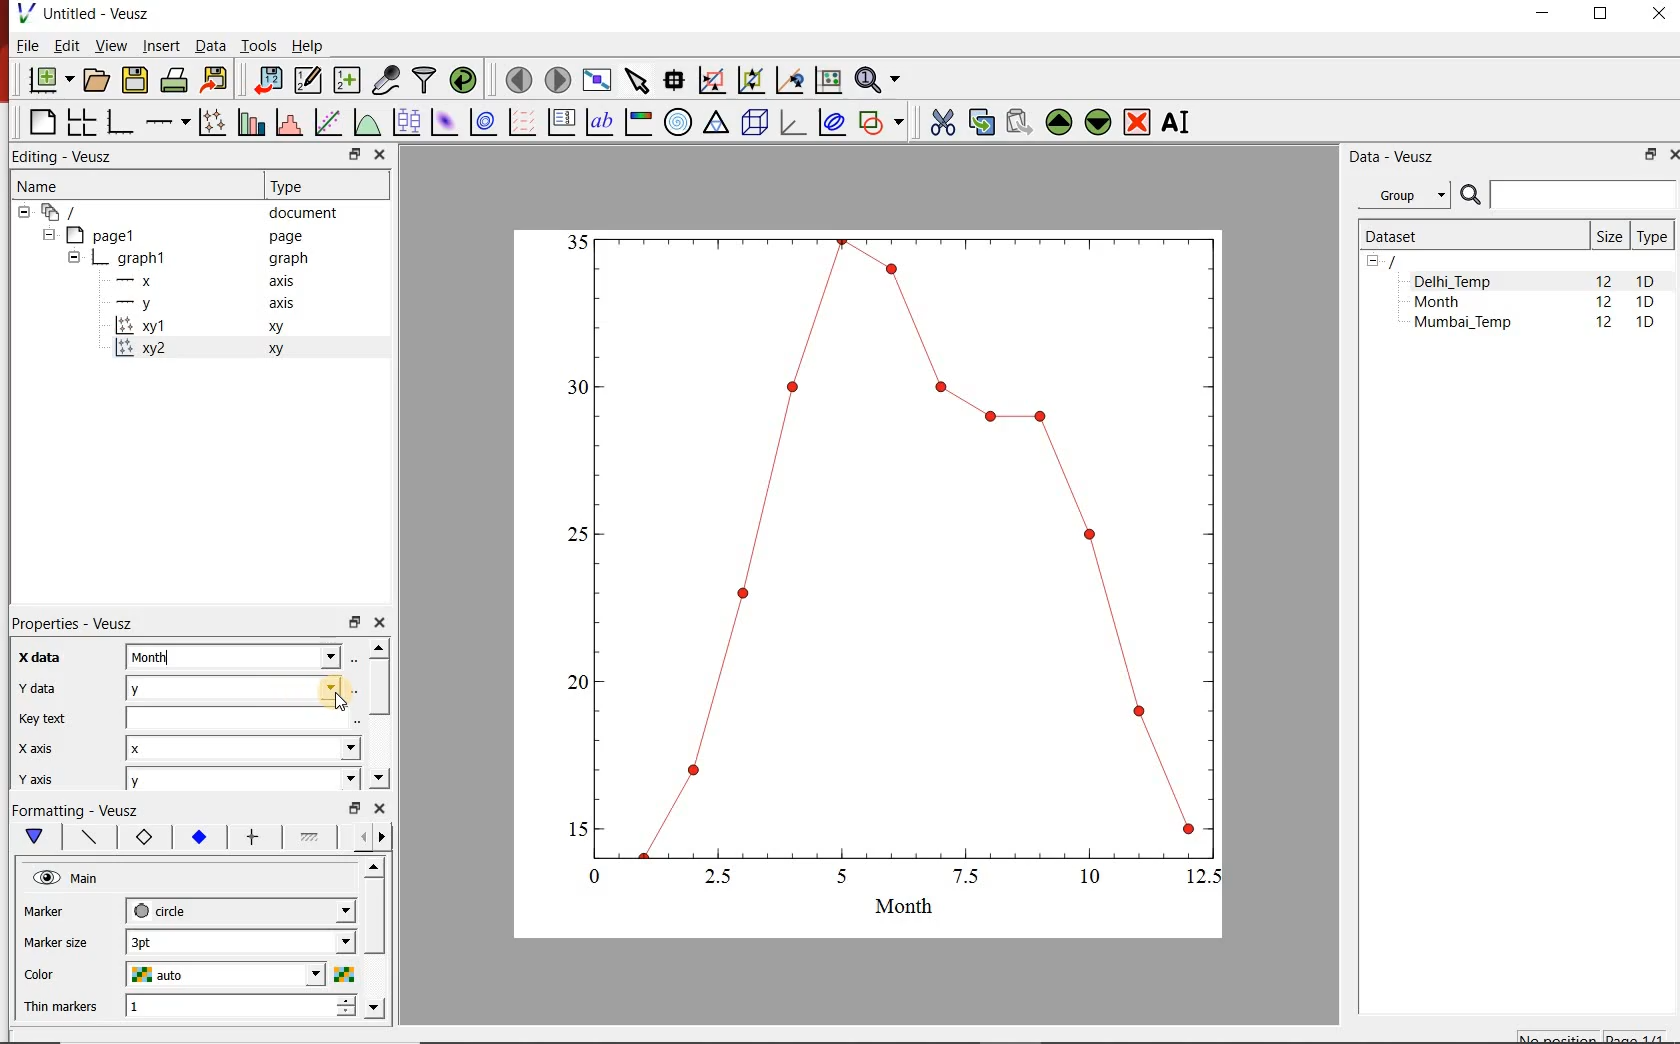 Image resolution: width=1680 pixels, height=1044 pixels. Describe the element at coordinates (483, 123) in the screenshot. I see `plot a 2d dataset as contours` at that location.